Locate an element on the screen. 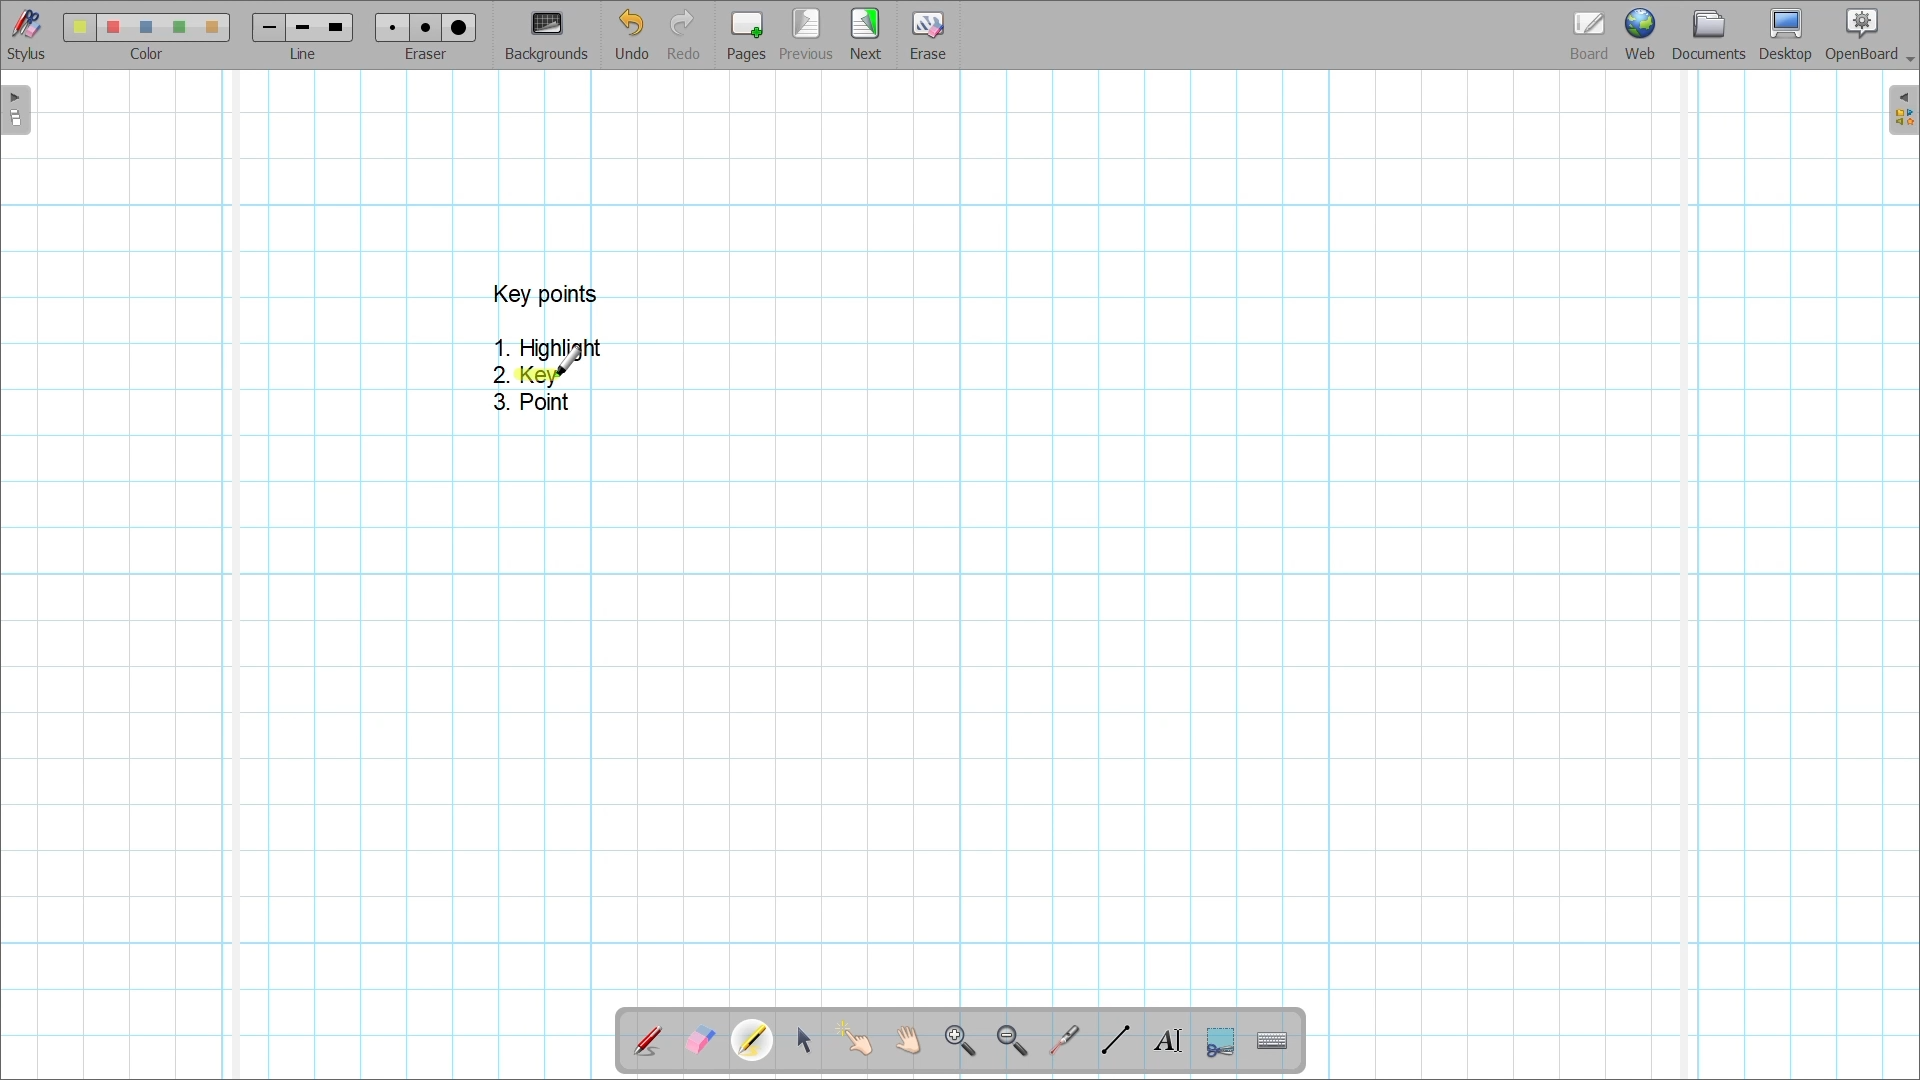 The image size is (1920, 1080). Right sidebar is located at coordinates (1903, 110).